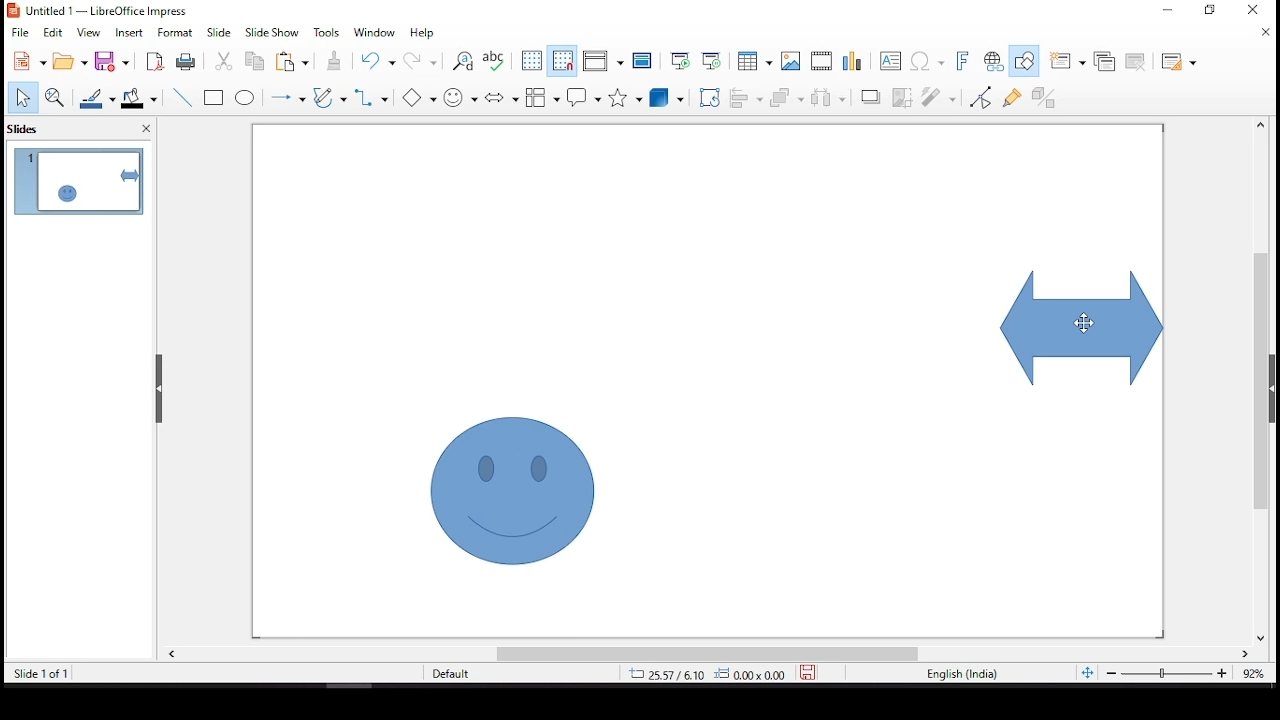  Describe the element at coordinates (784, 96) in the screenshot. I see `arrange` at that location.